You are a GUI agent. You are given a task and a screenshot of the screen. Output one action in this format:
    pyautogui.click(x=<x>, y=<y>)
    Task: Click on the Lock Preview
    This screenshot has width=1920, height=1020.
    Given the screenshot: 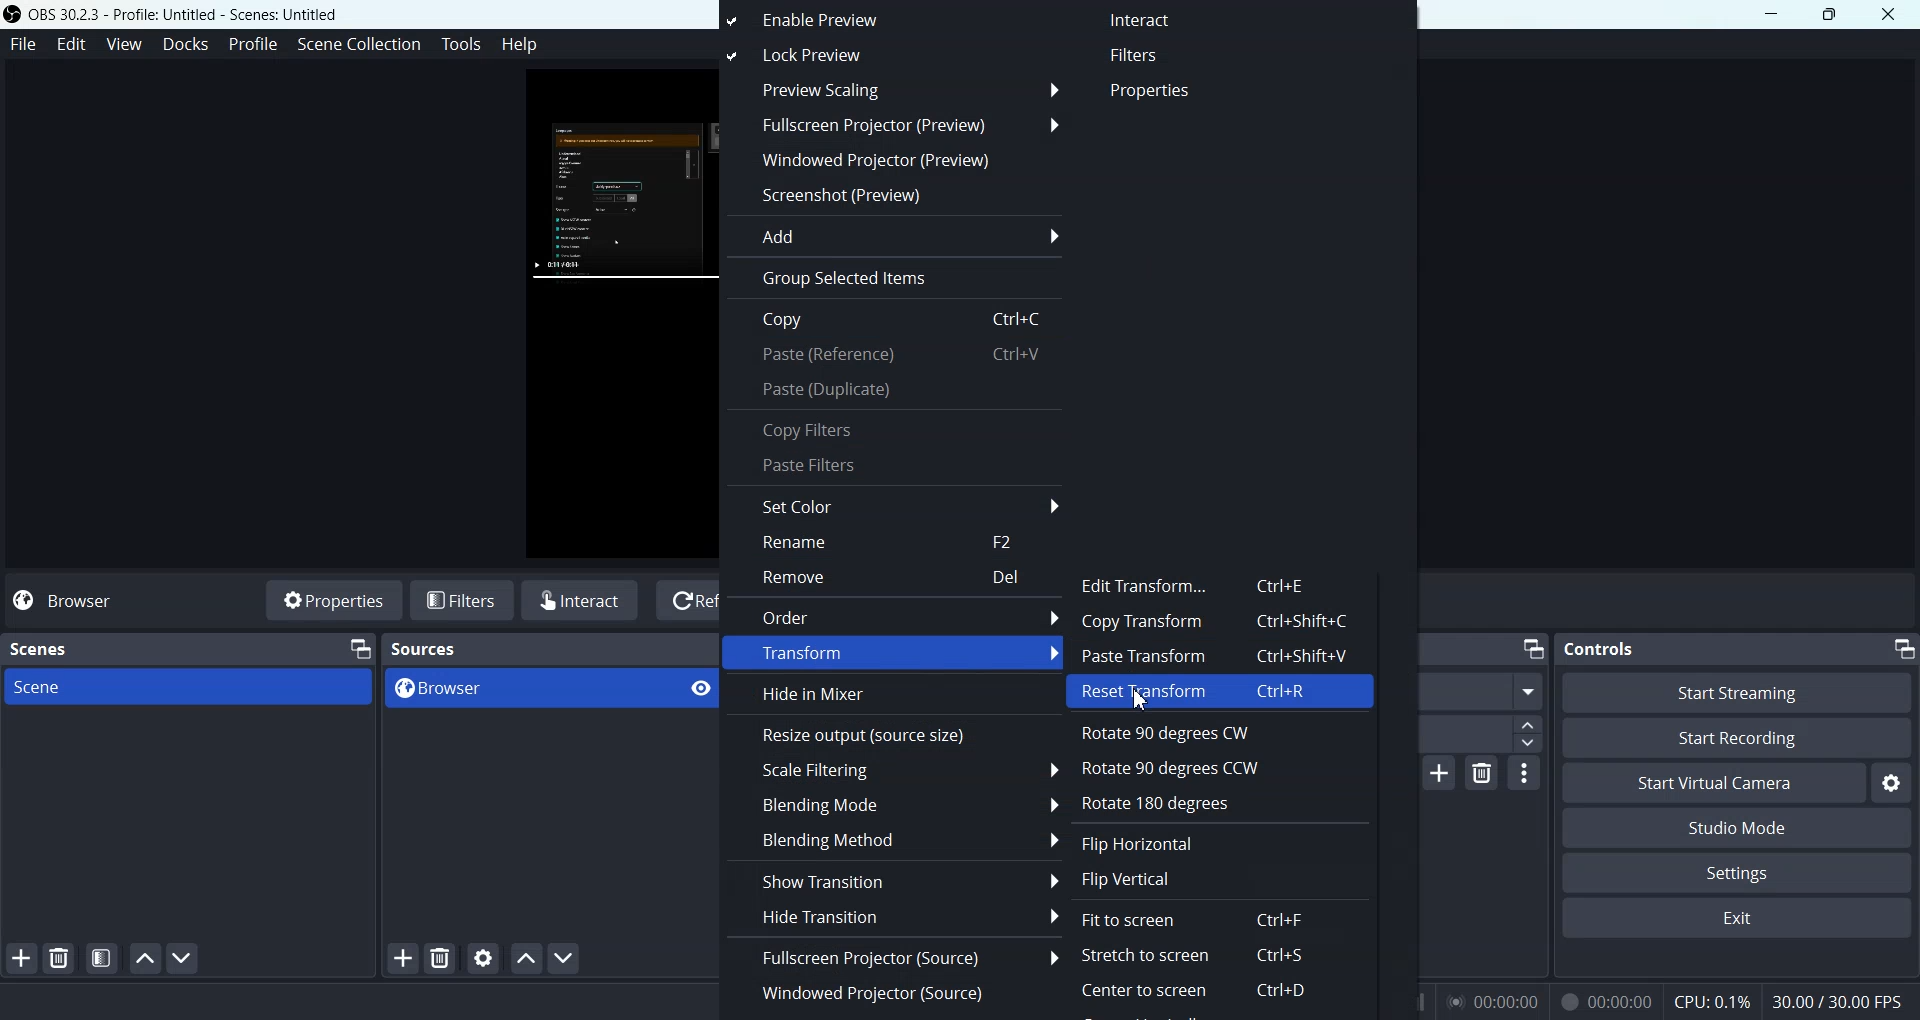 What is the action you would take?
    pyautogui.click(x=841, y=56)
    